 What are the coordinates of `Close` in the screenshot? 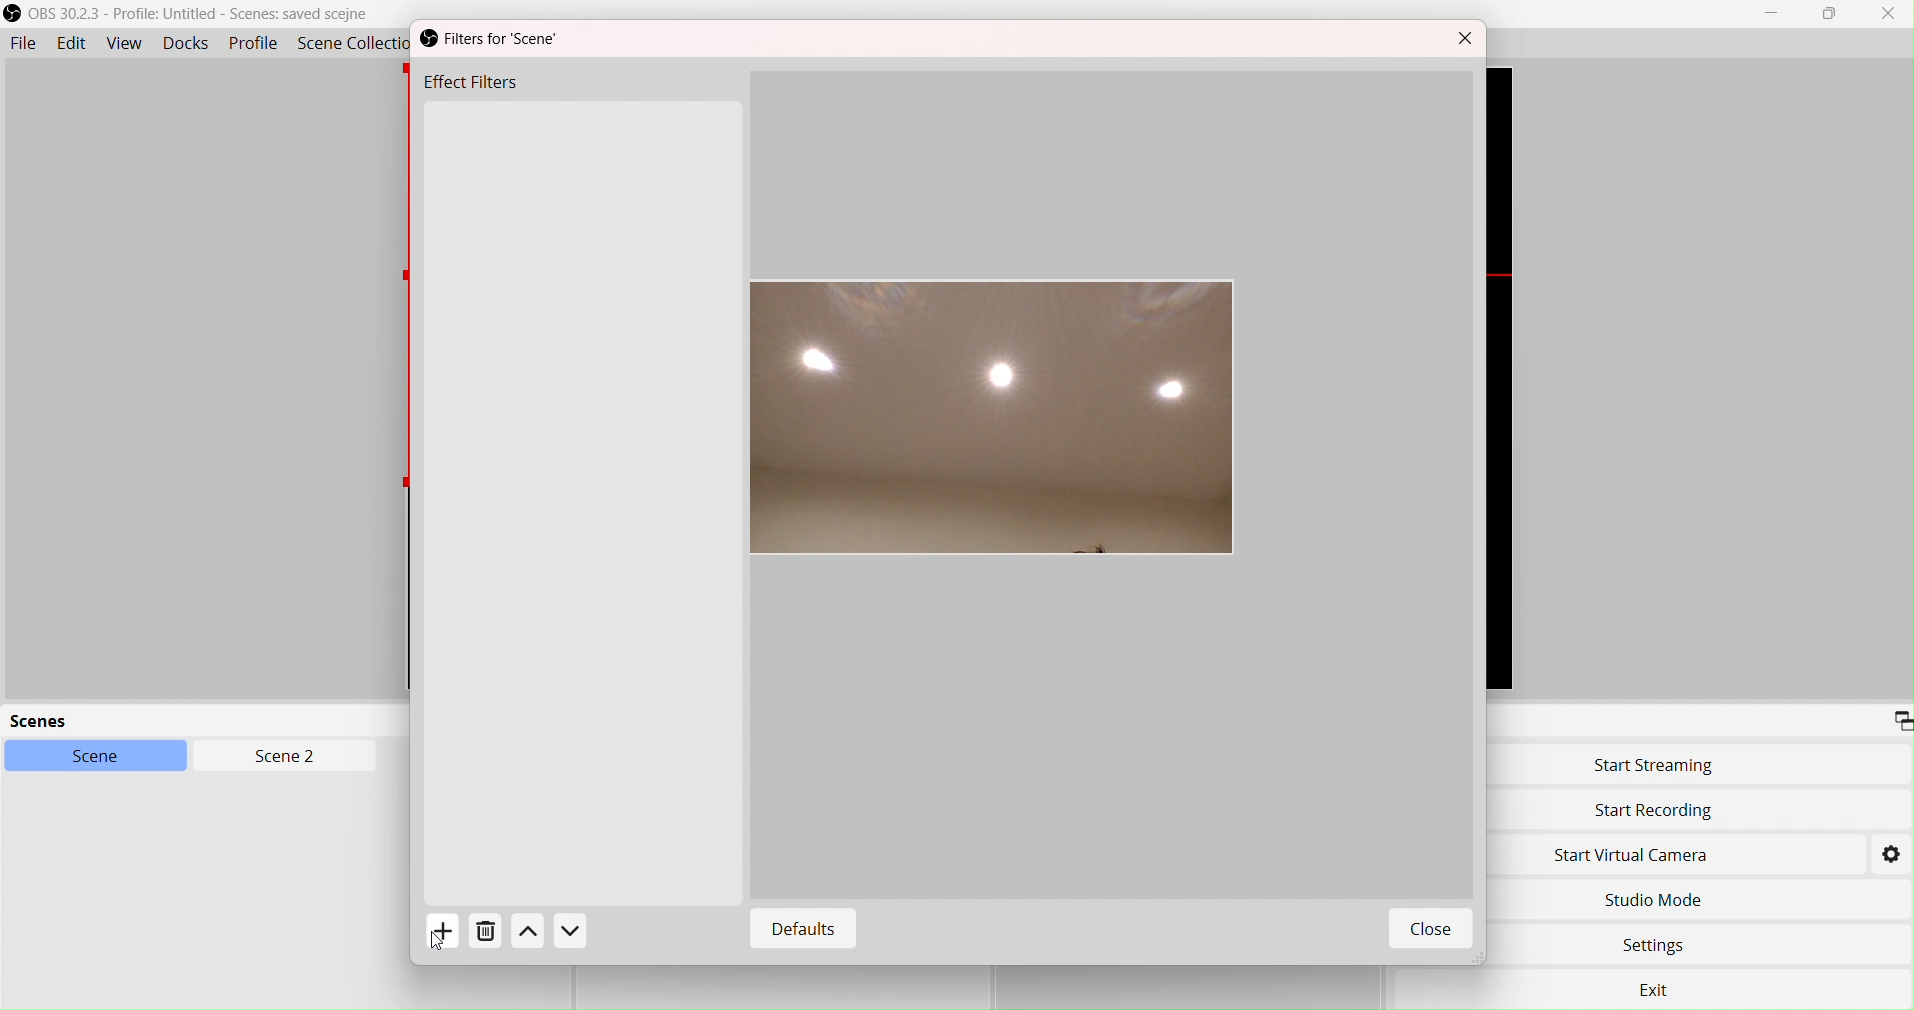 It's located at (1428, 931).